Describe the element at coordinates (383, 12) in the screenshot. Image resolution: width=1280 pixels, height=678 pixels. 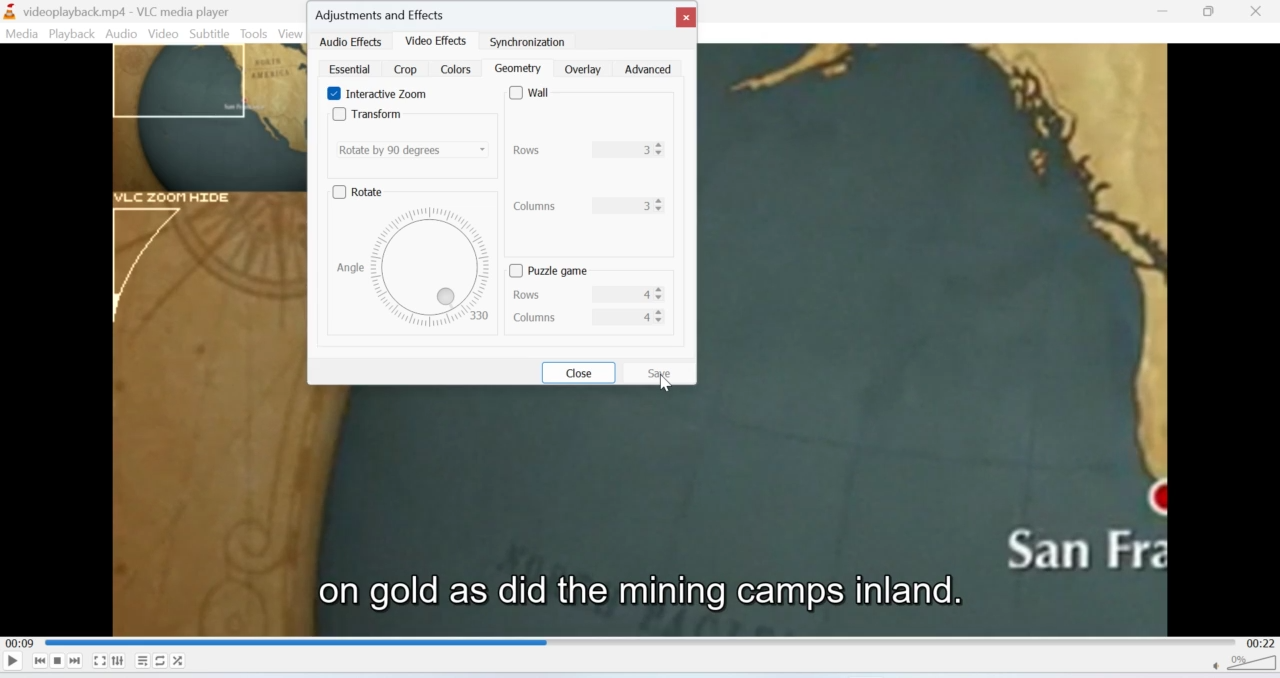
I see `Adjustments and effects` at that location.